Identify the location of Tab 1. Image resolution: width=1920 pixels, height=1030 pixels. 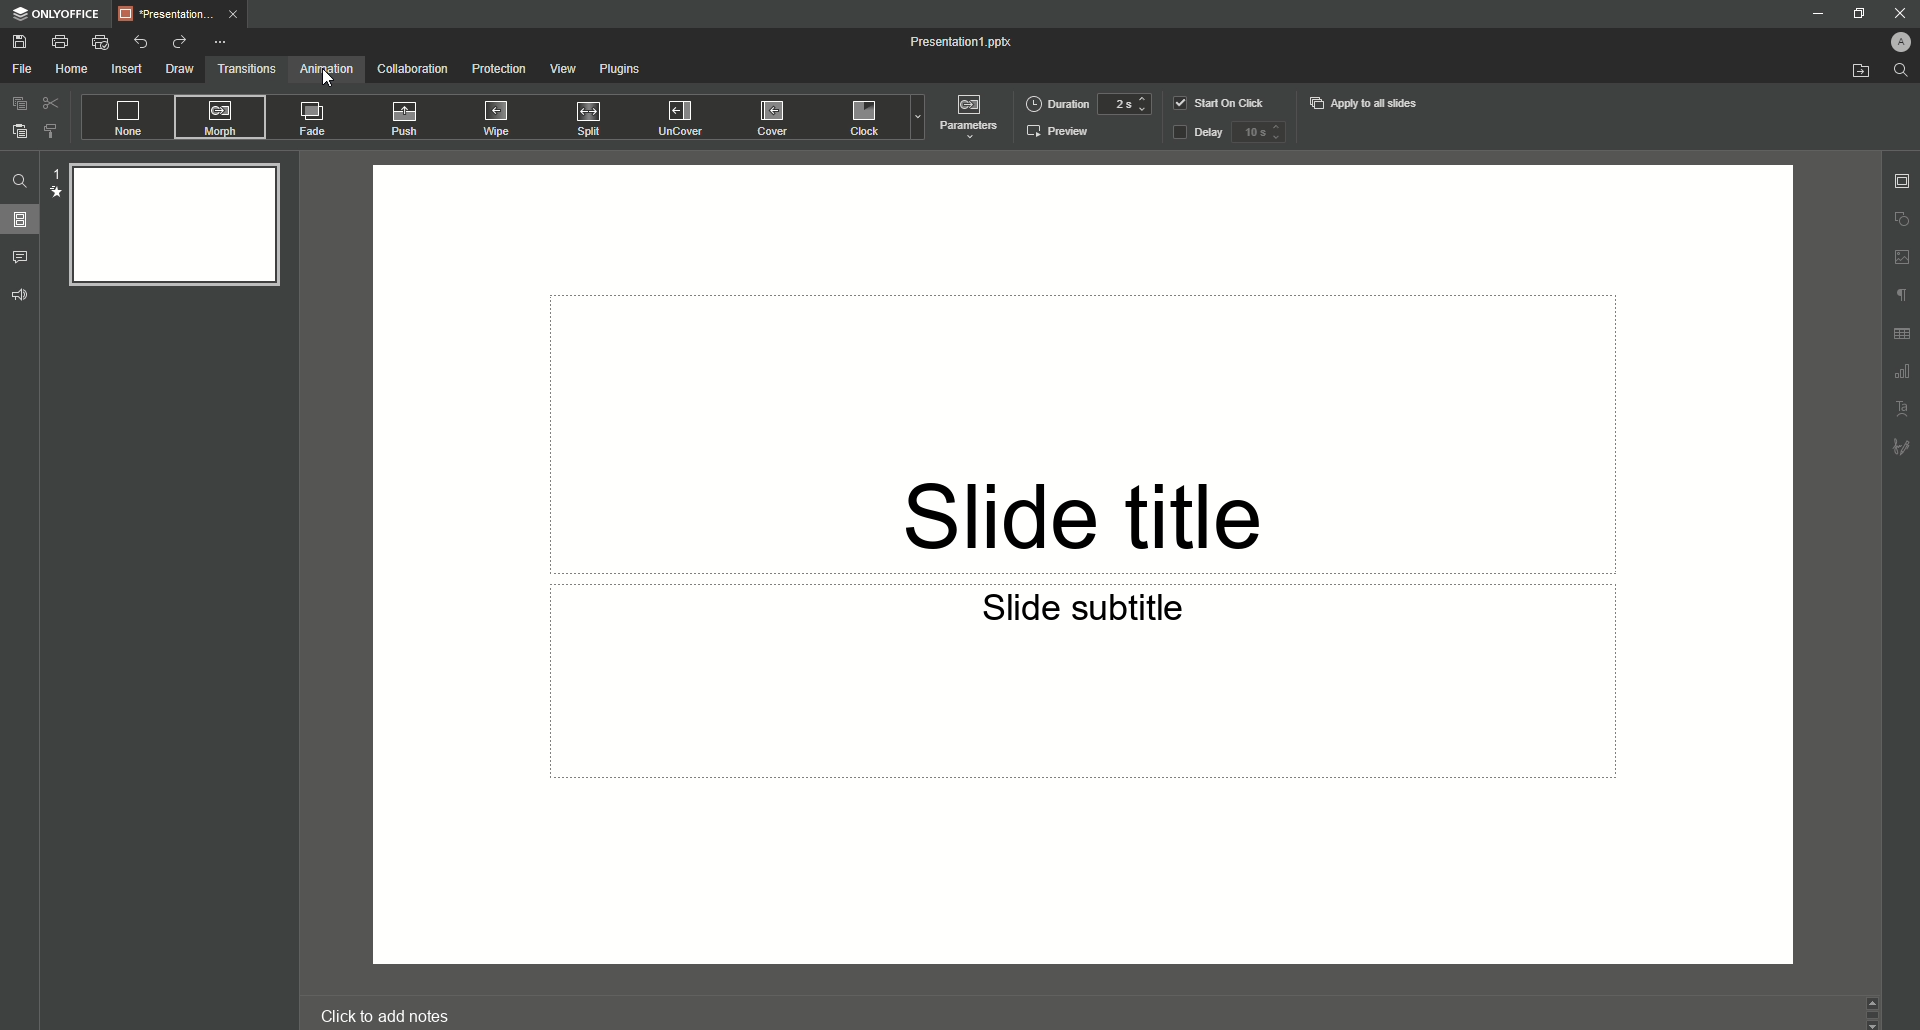
(186, 16).